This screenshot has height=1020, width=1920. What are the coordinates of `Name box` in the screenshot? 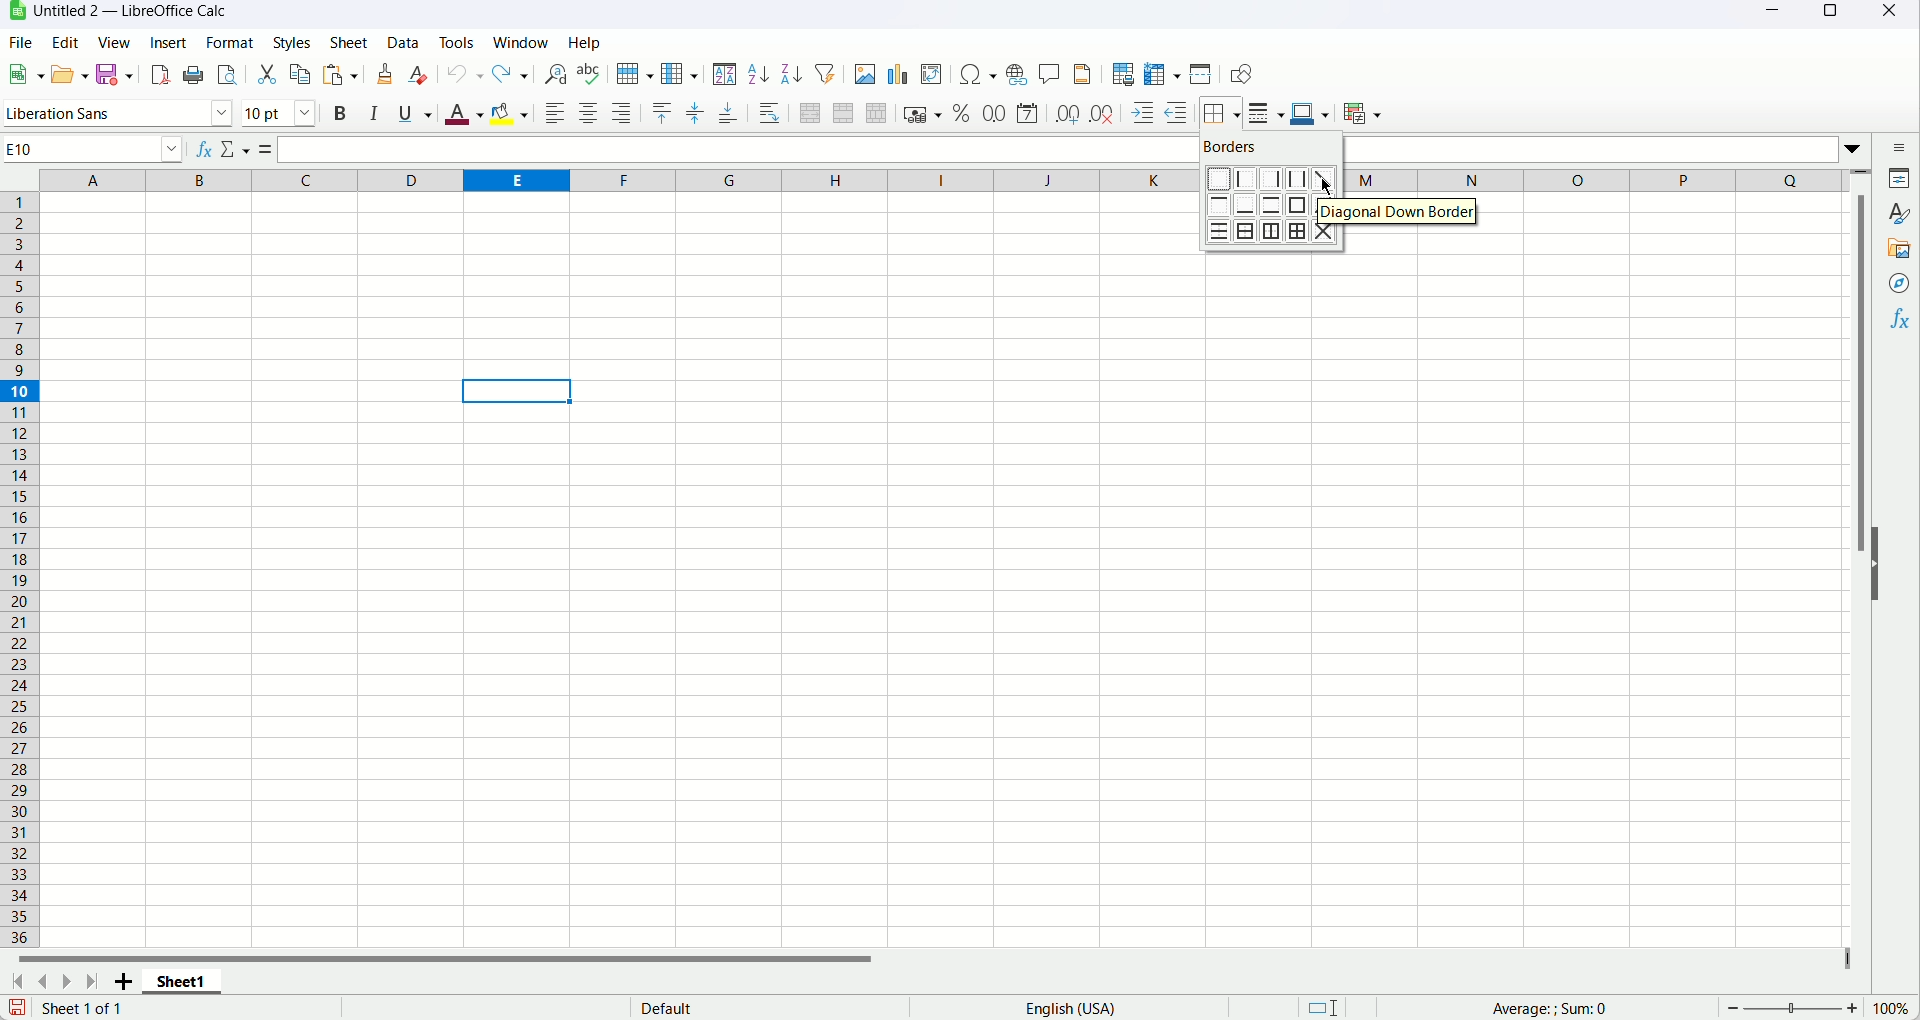 It's located at (95, 149).